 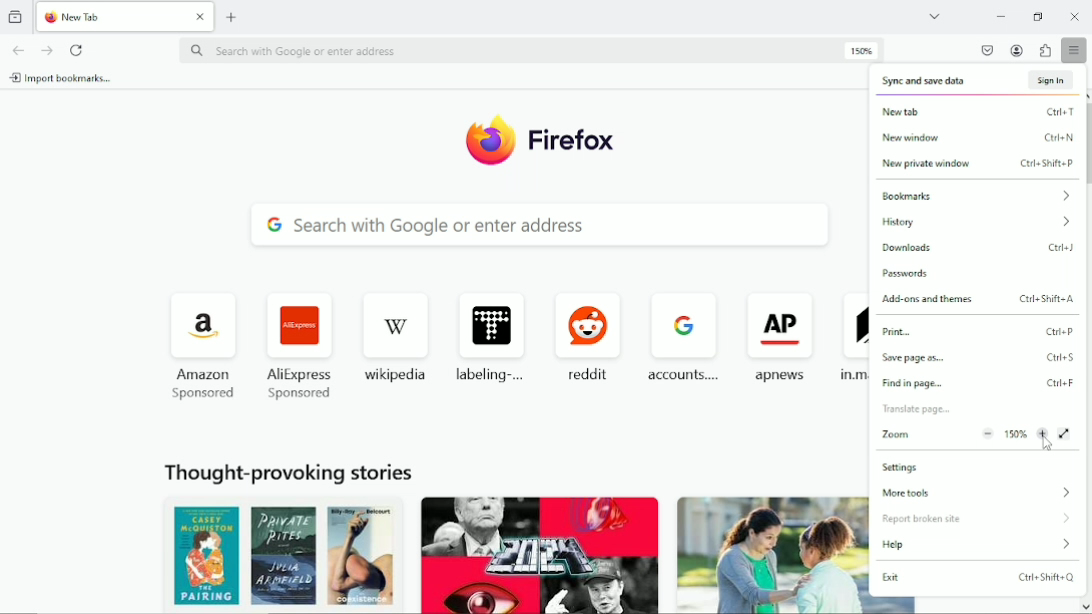 What do you see at coordinates (578, 140) in the screenshot?
I see `. Firefox` at bounding box center [578, 140].